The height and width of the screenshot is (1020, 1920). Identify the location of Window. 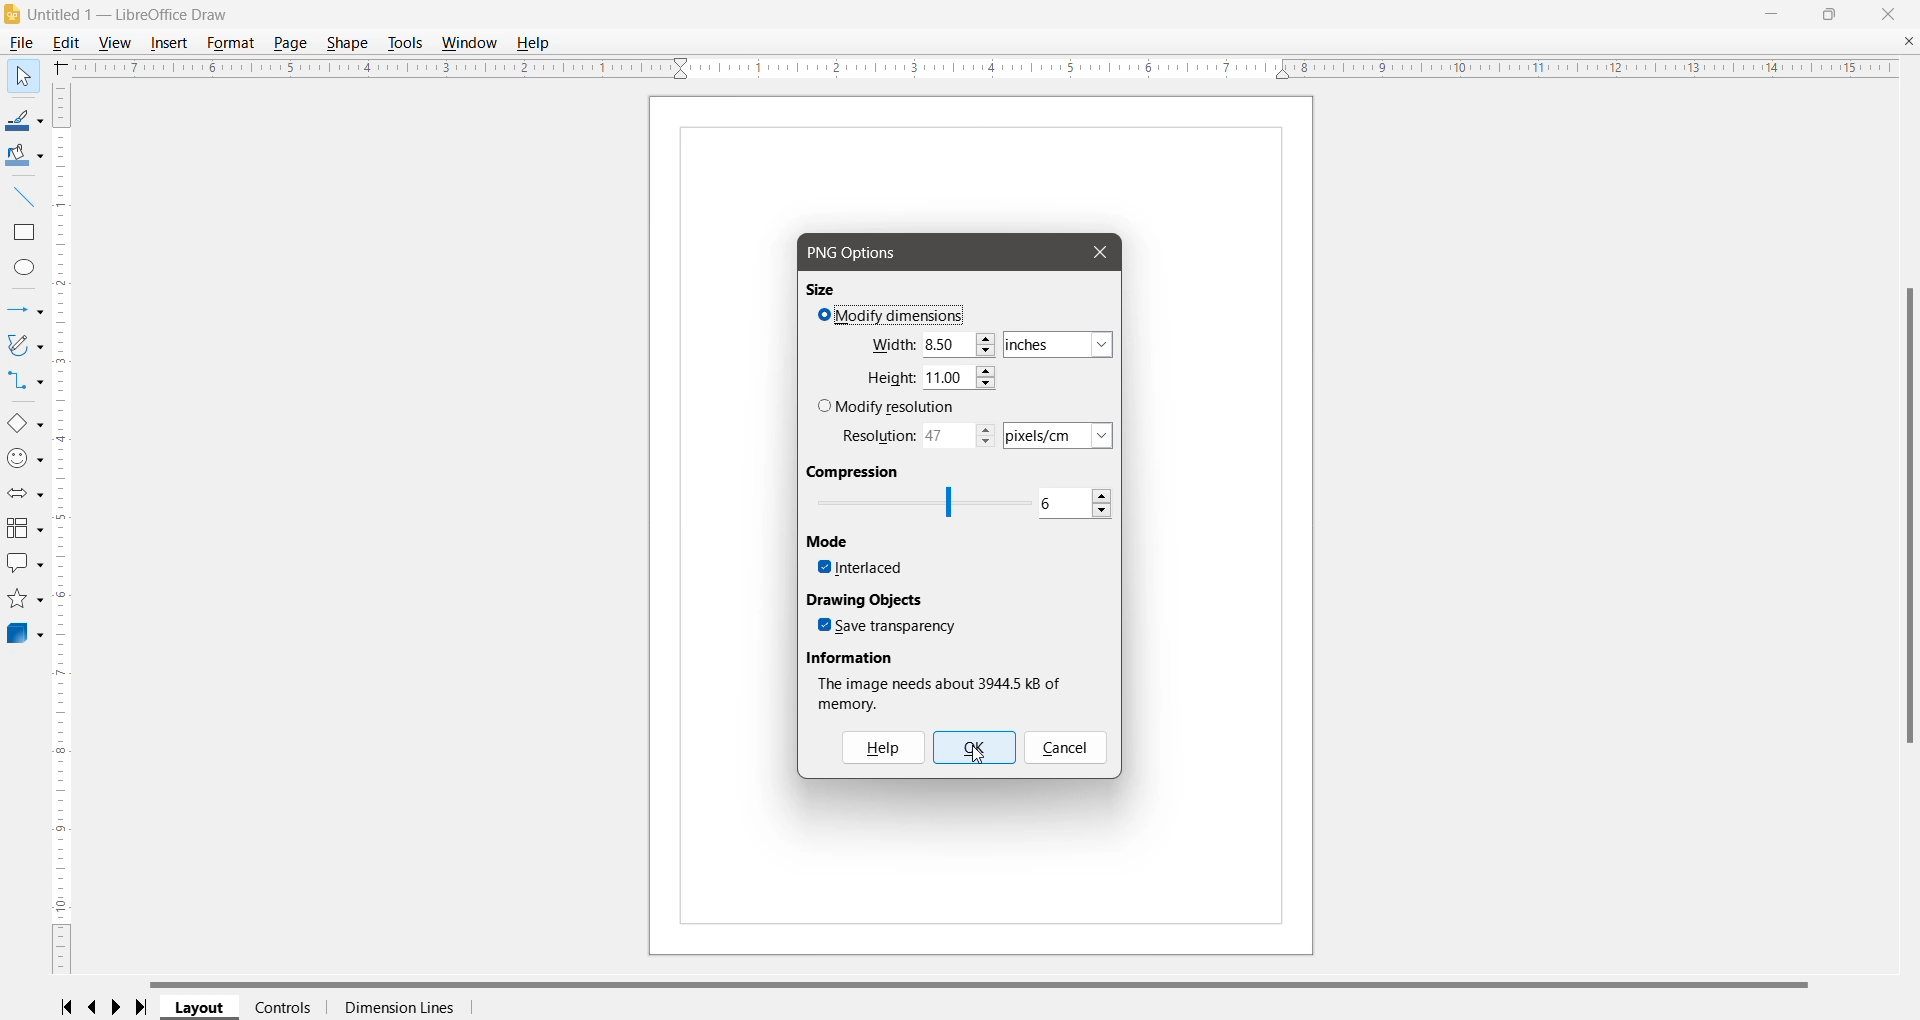
(471, 43).